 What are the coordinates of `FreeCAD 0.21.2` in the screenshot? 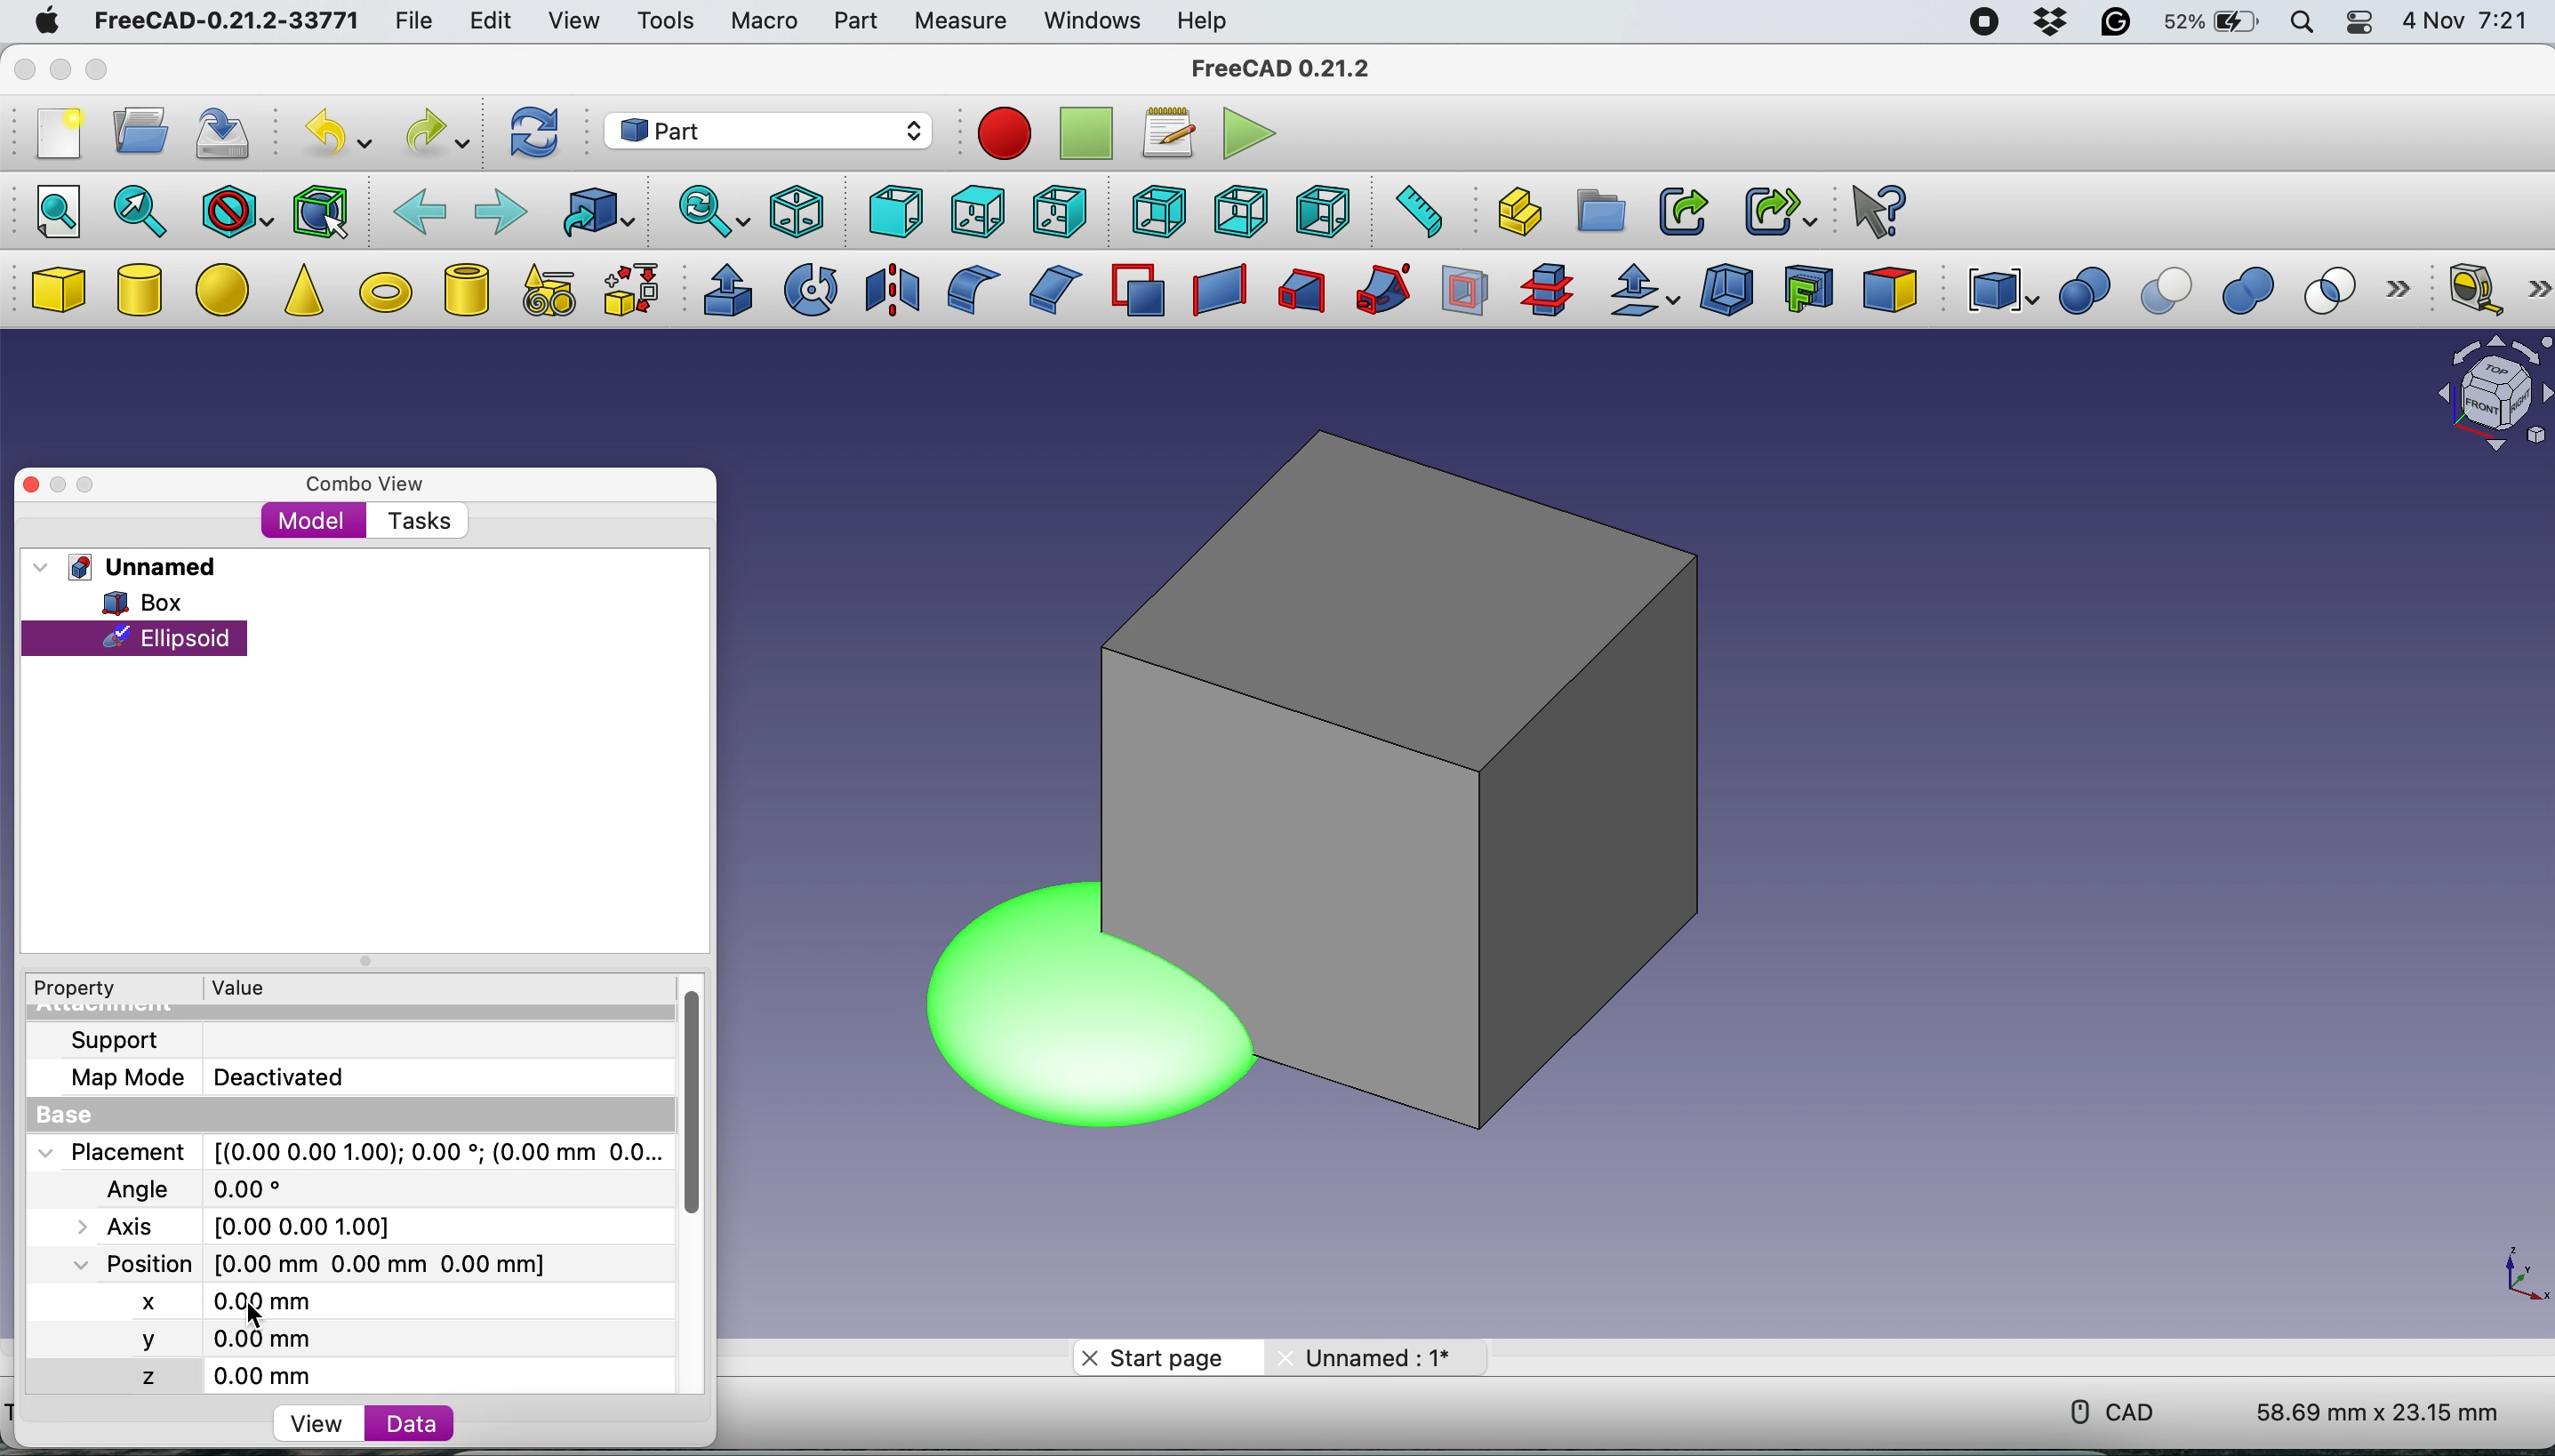 It's located at (1282, 68).